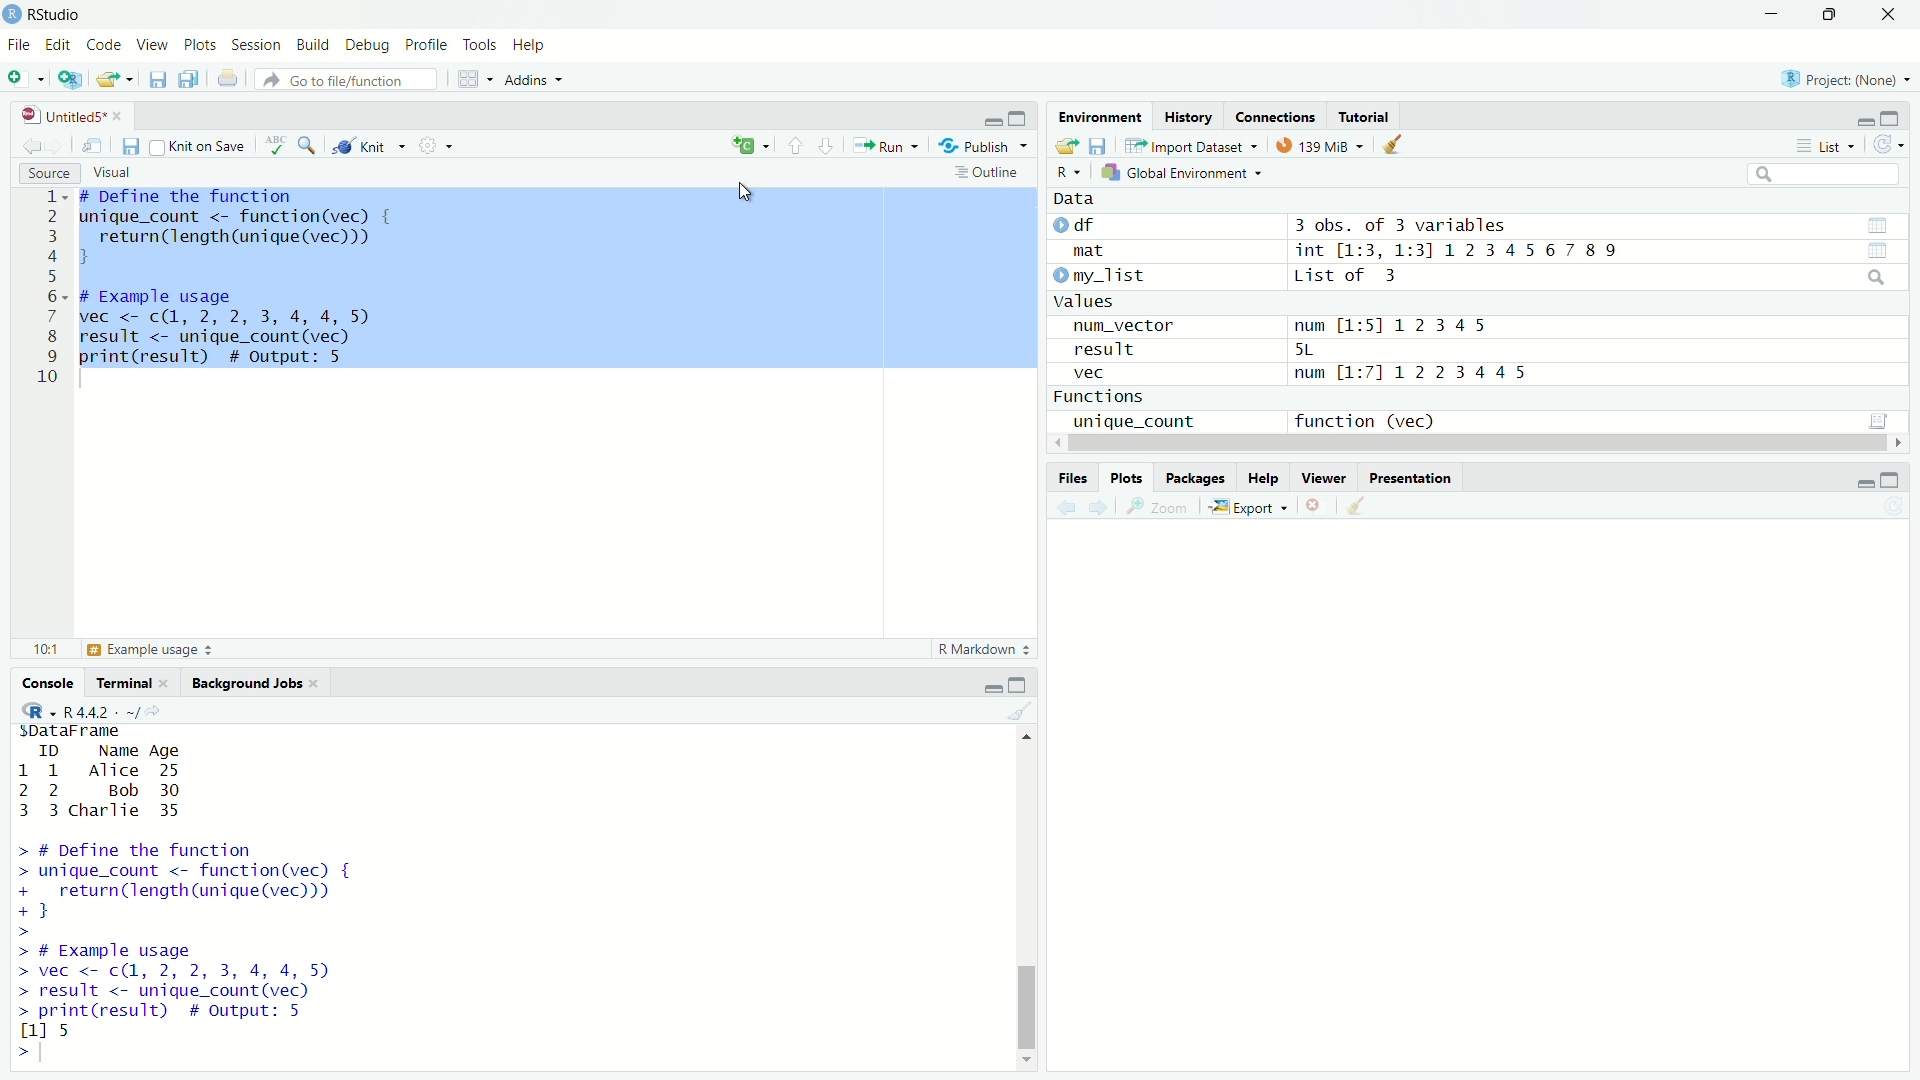 The image size is (1920, 1080). Describe the element at coordinates (369, 45) in the screenshot. I see `Debug` at that location.